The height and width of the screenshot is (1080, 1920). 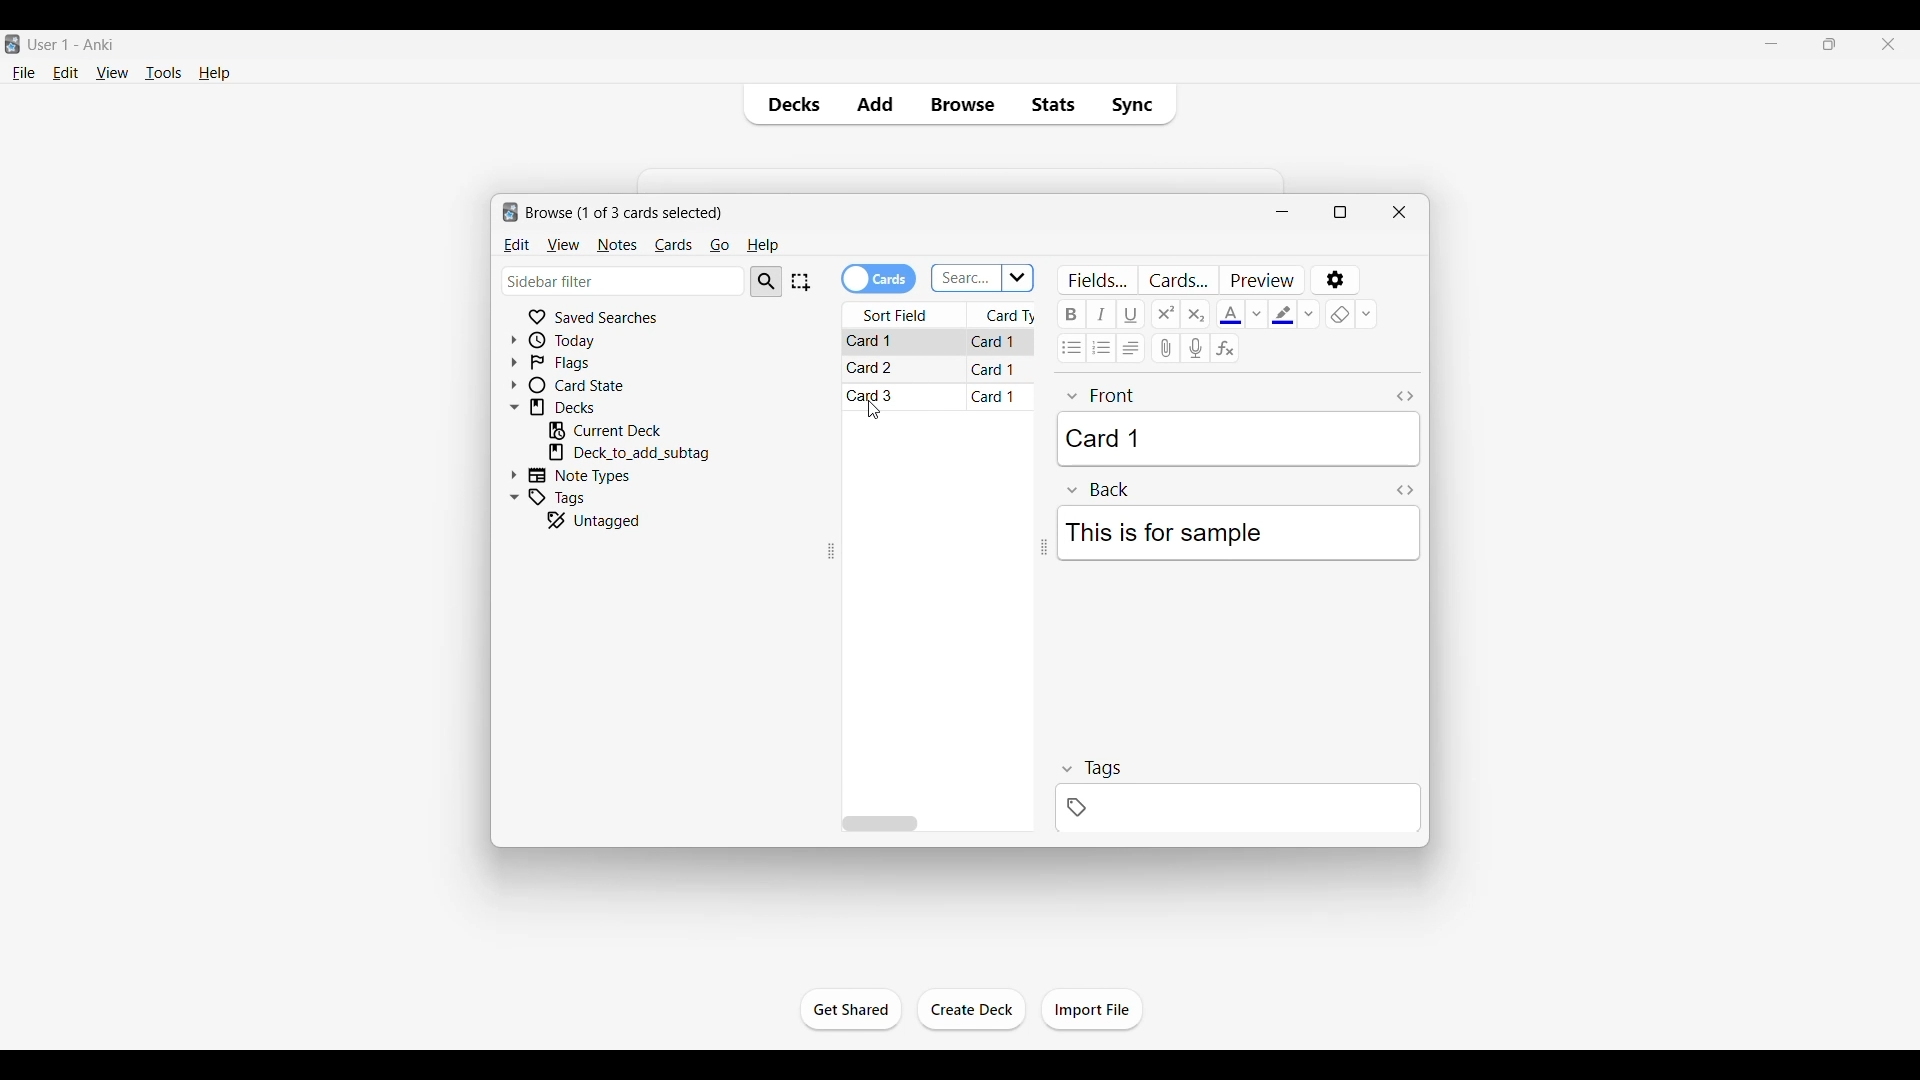 What do you see at coordinates (878, 279) in the screenshot?
I see `Toggle cards/notes` at bounding box center [878, 279].